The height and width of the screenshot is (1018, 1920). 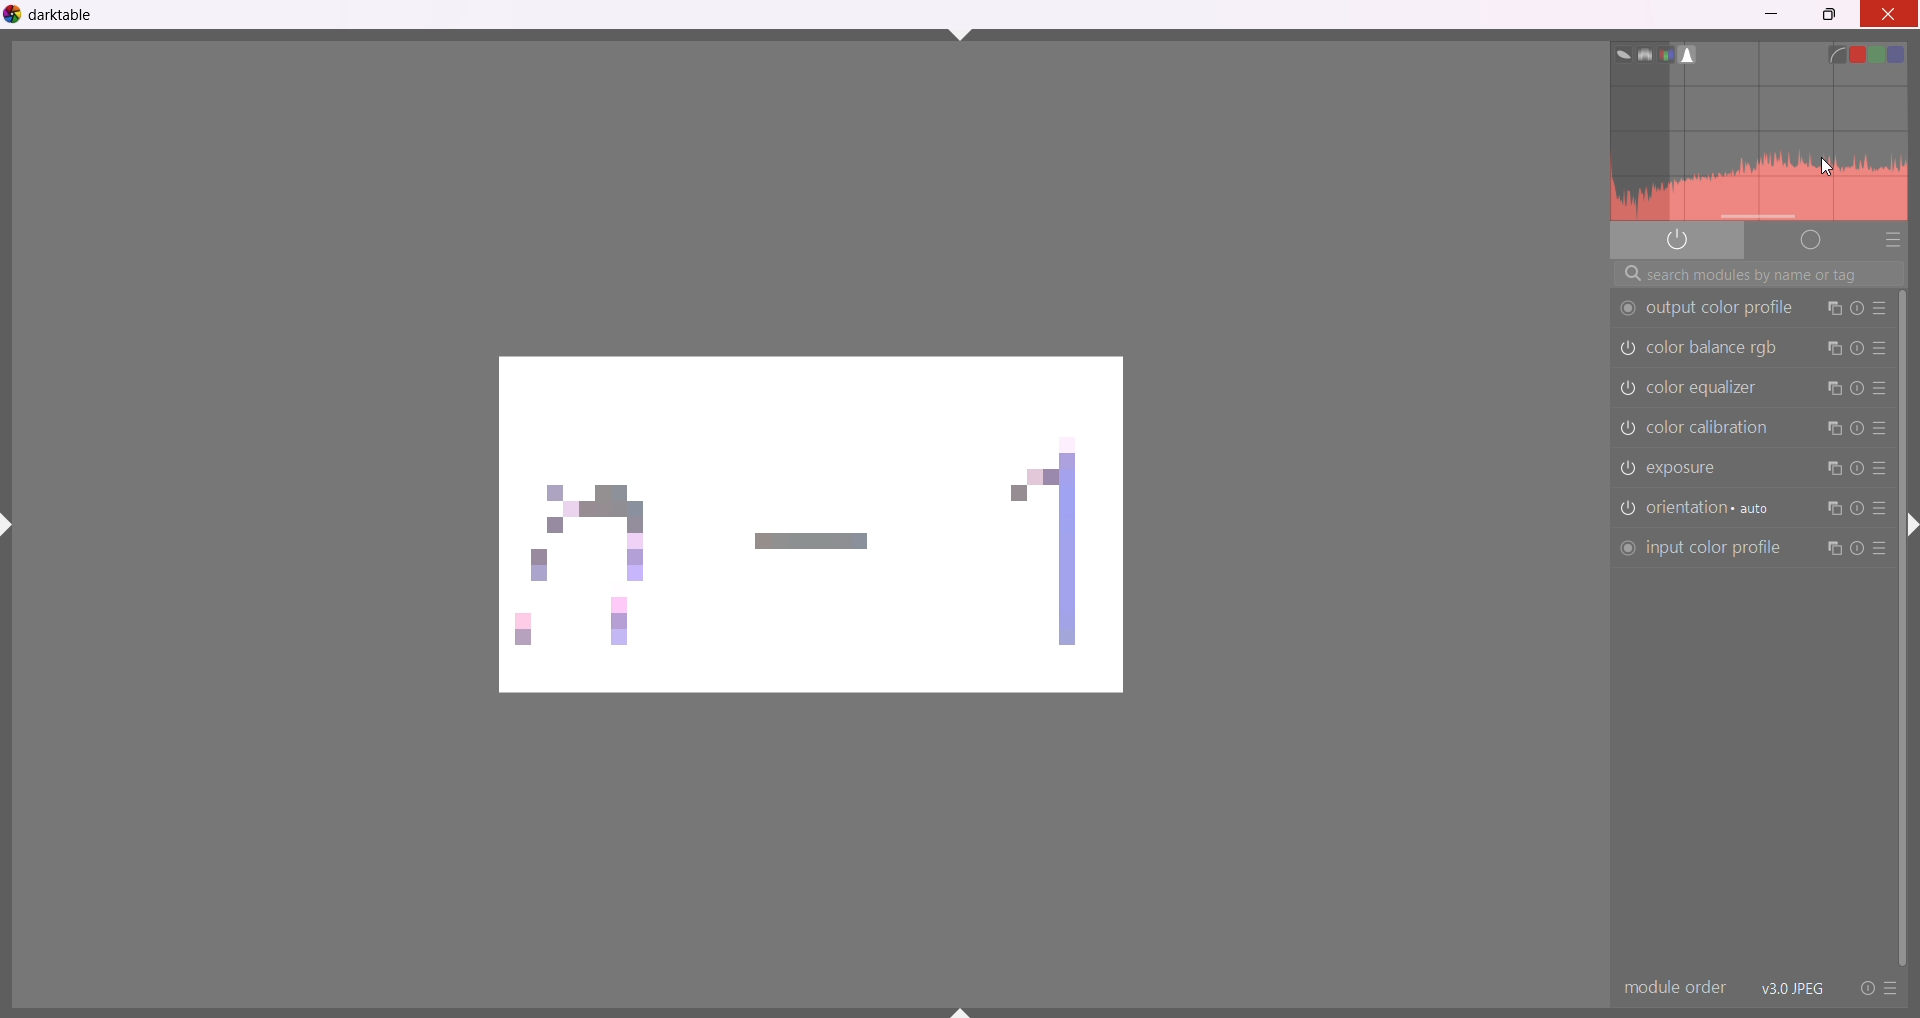 What do you see at coordinates (1831, 17) in the screenshot?
I see `maximize` at bounding box center [1831, 17].